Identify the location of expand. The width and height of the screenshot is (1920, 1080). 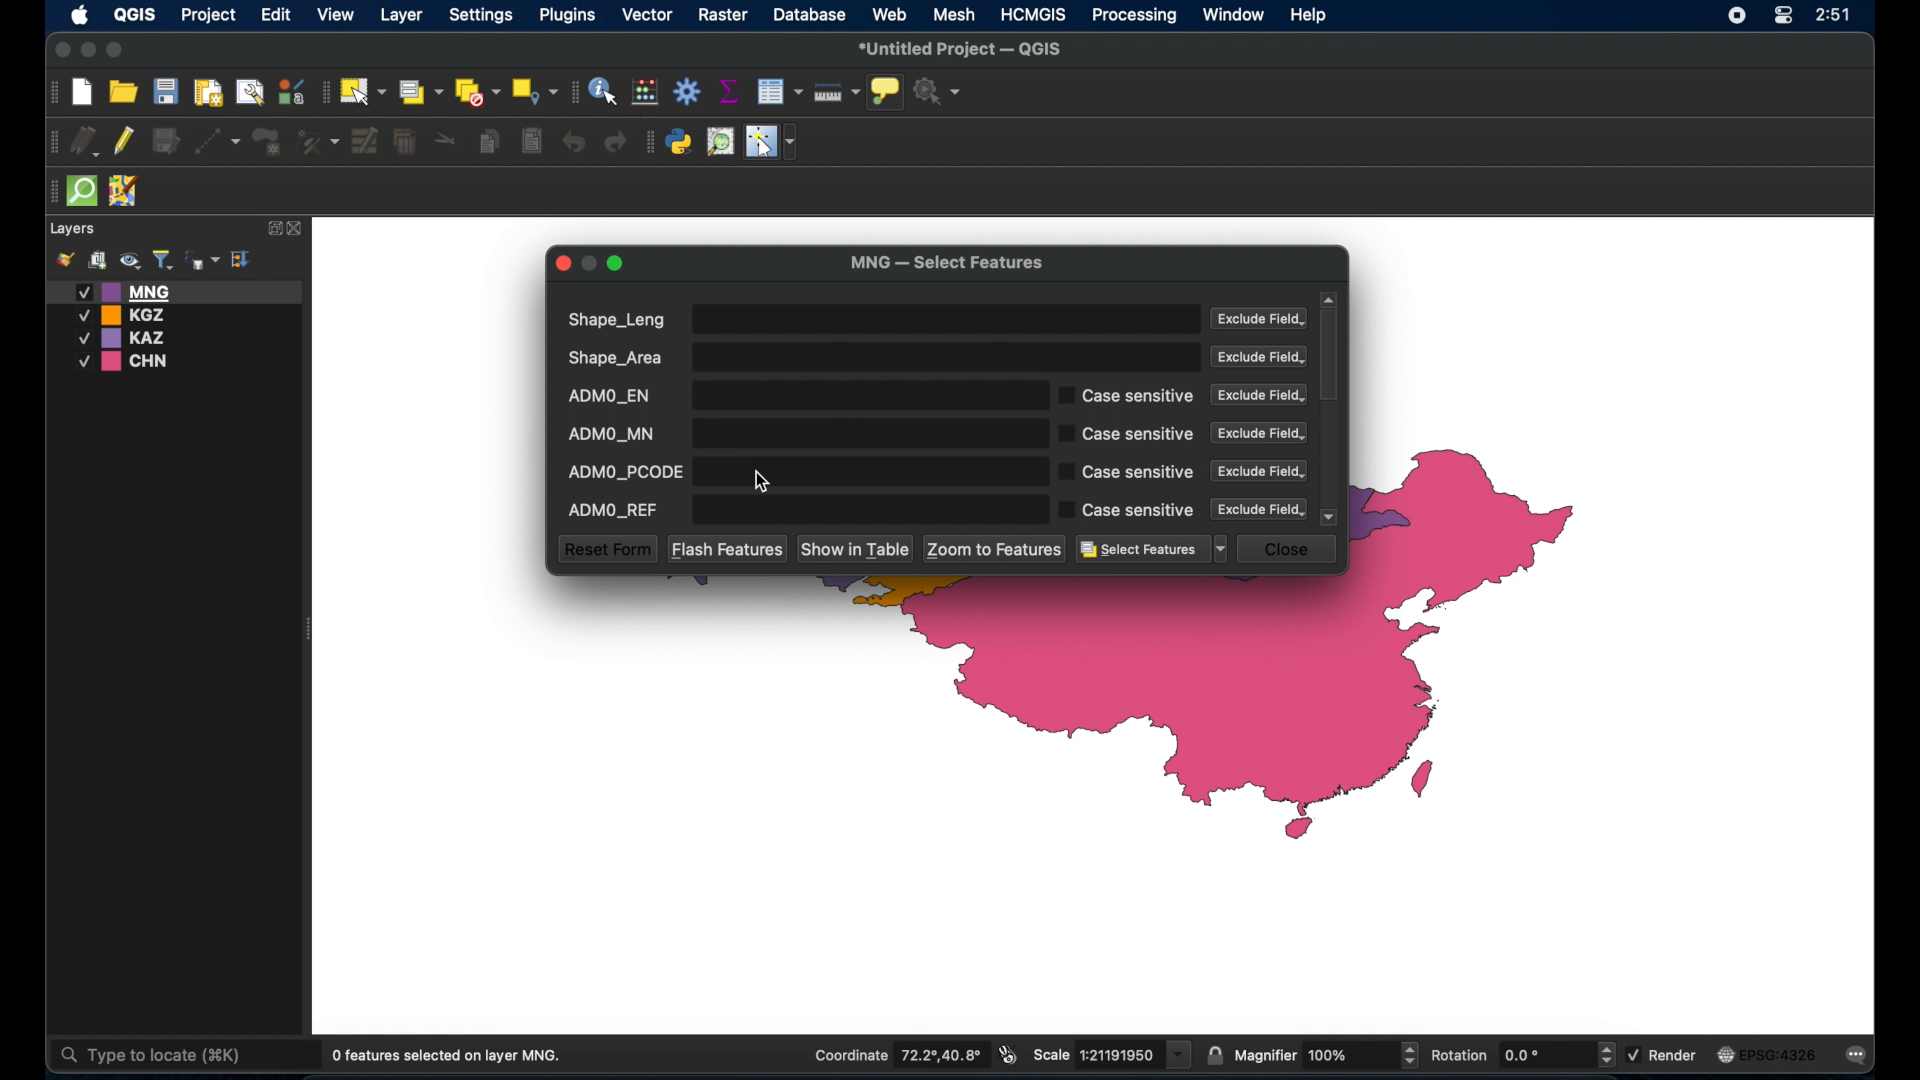
(271, 228).